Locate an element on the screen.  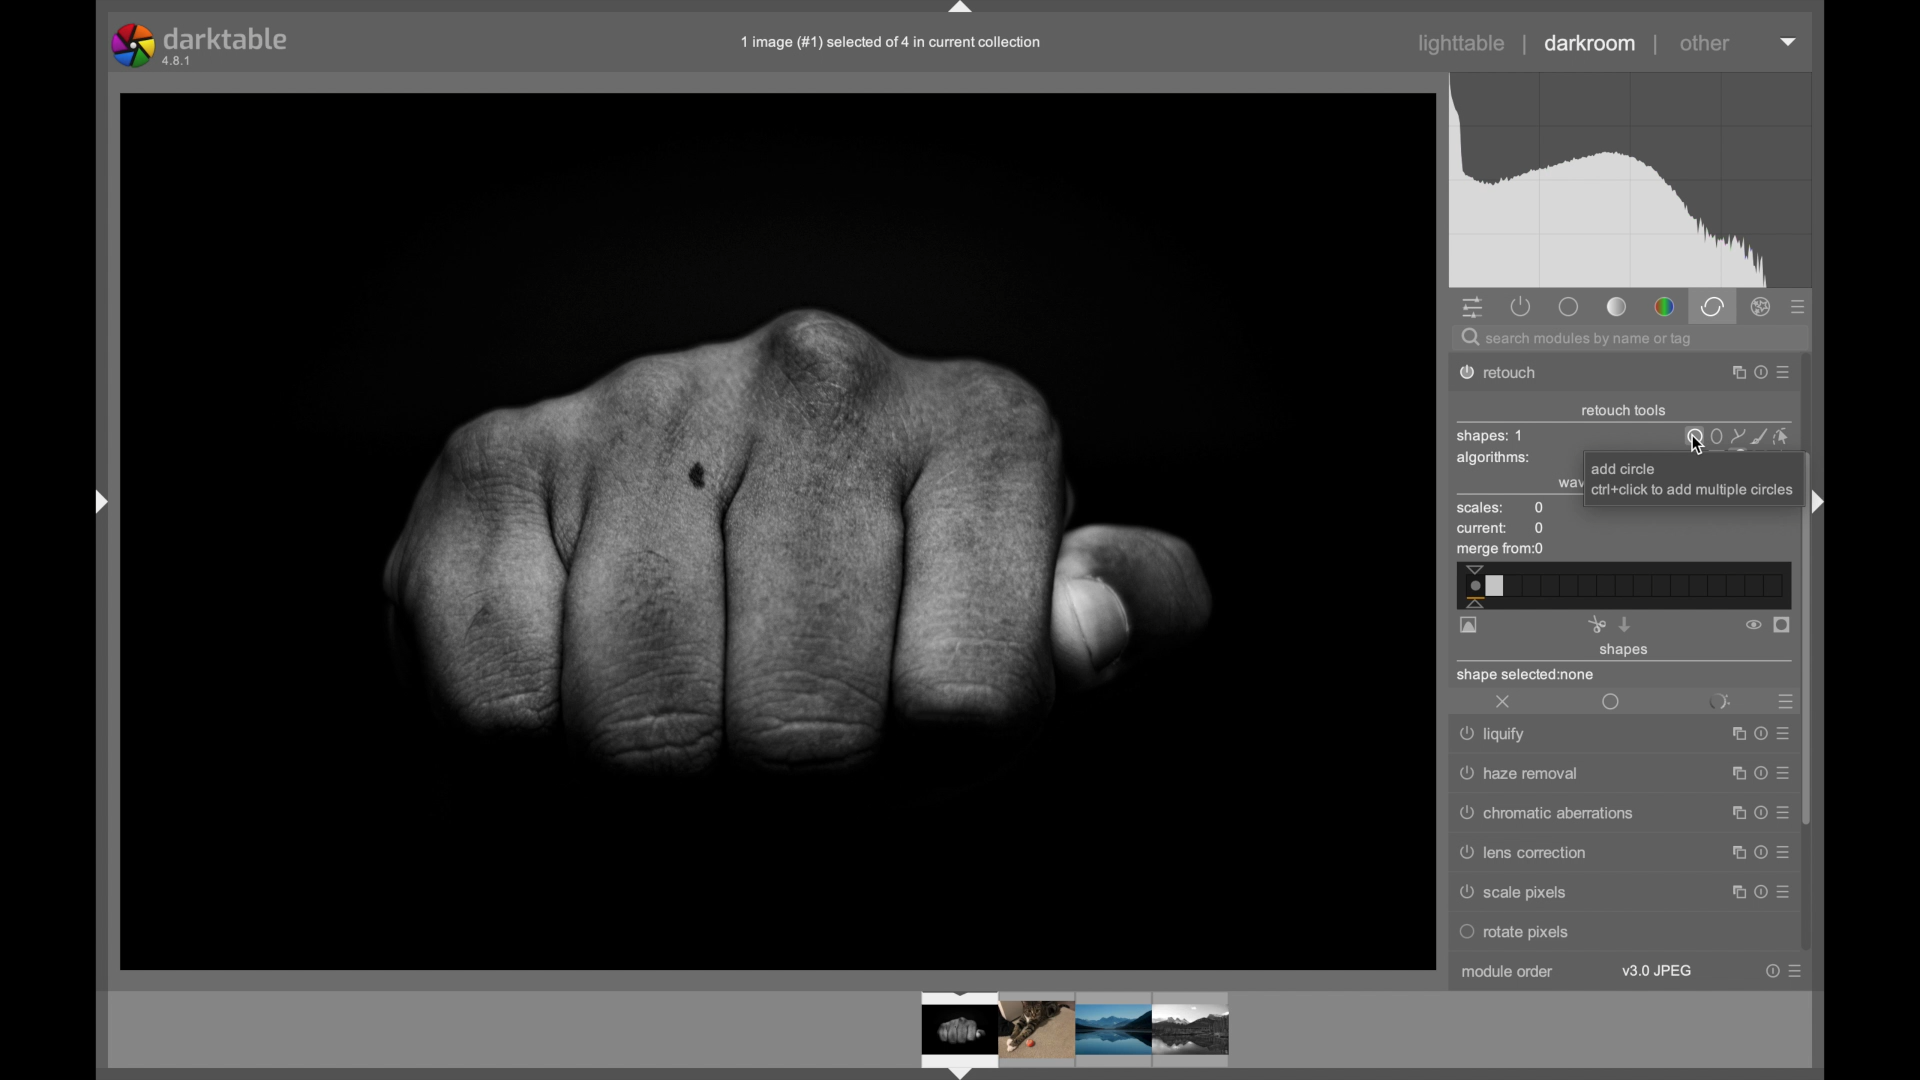
more options is located at coordinates (1784, 374).